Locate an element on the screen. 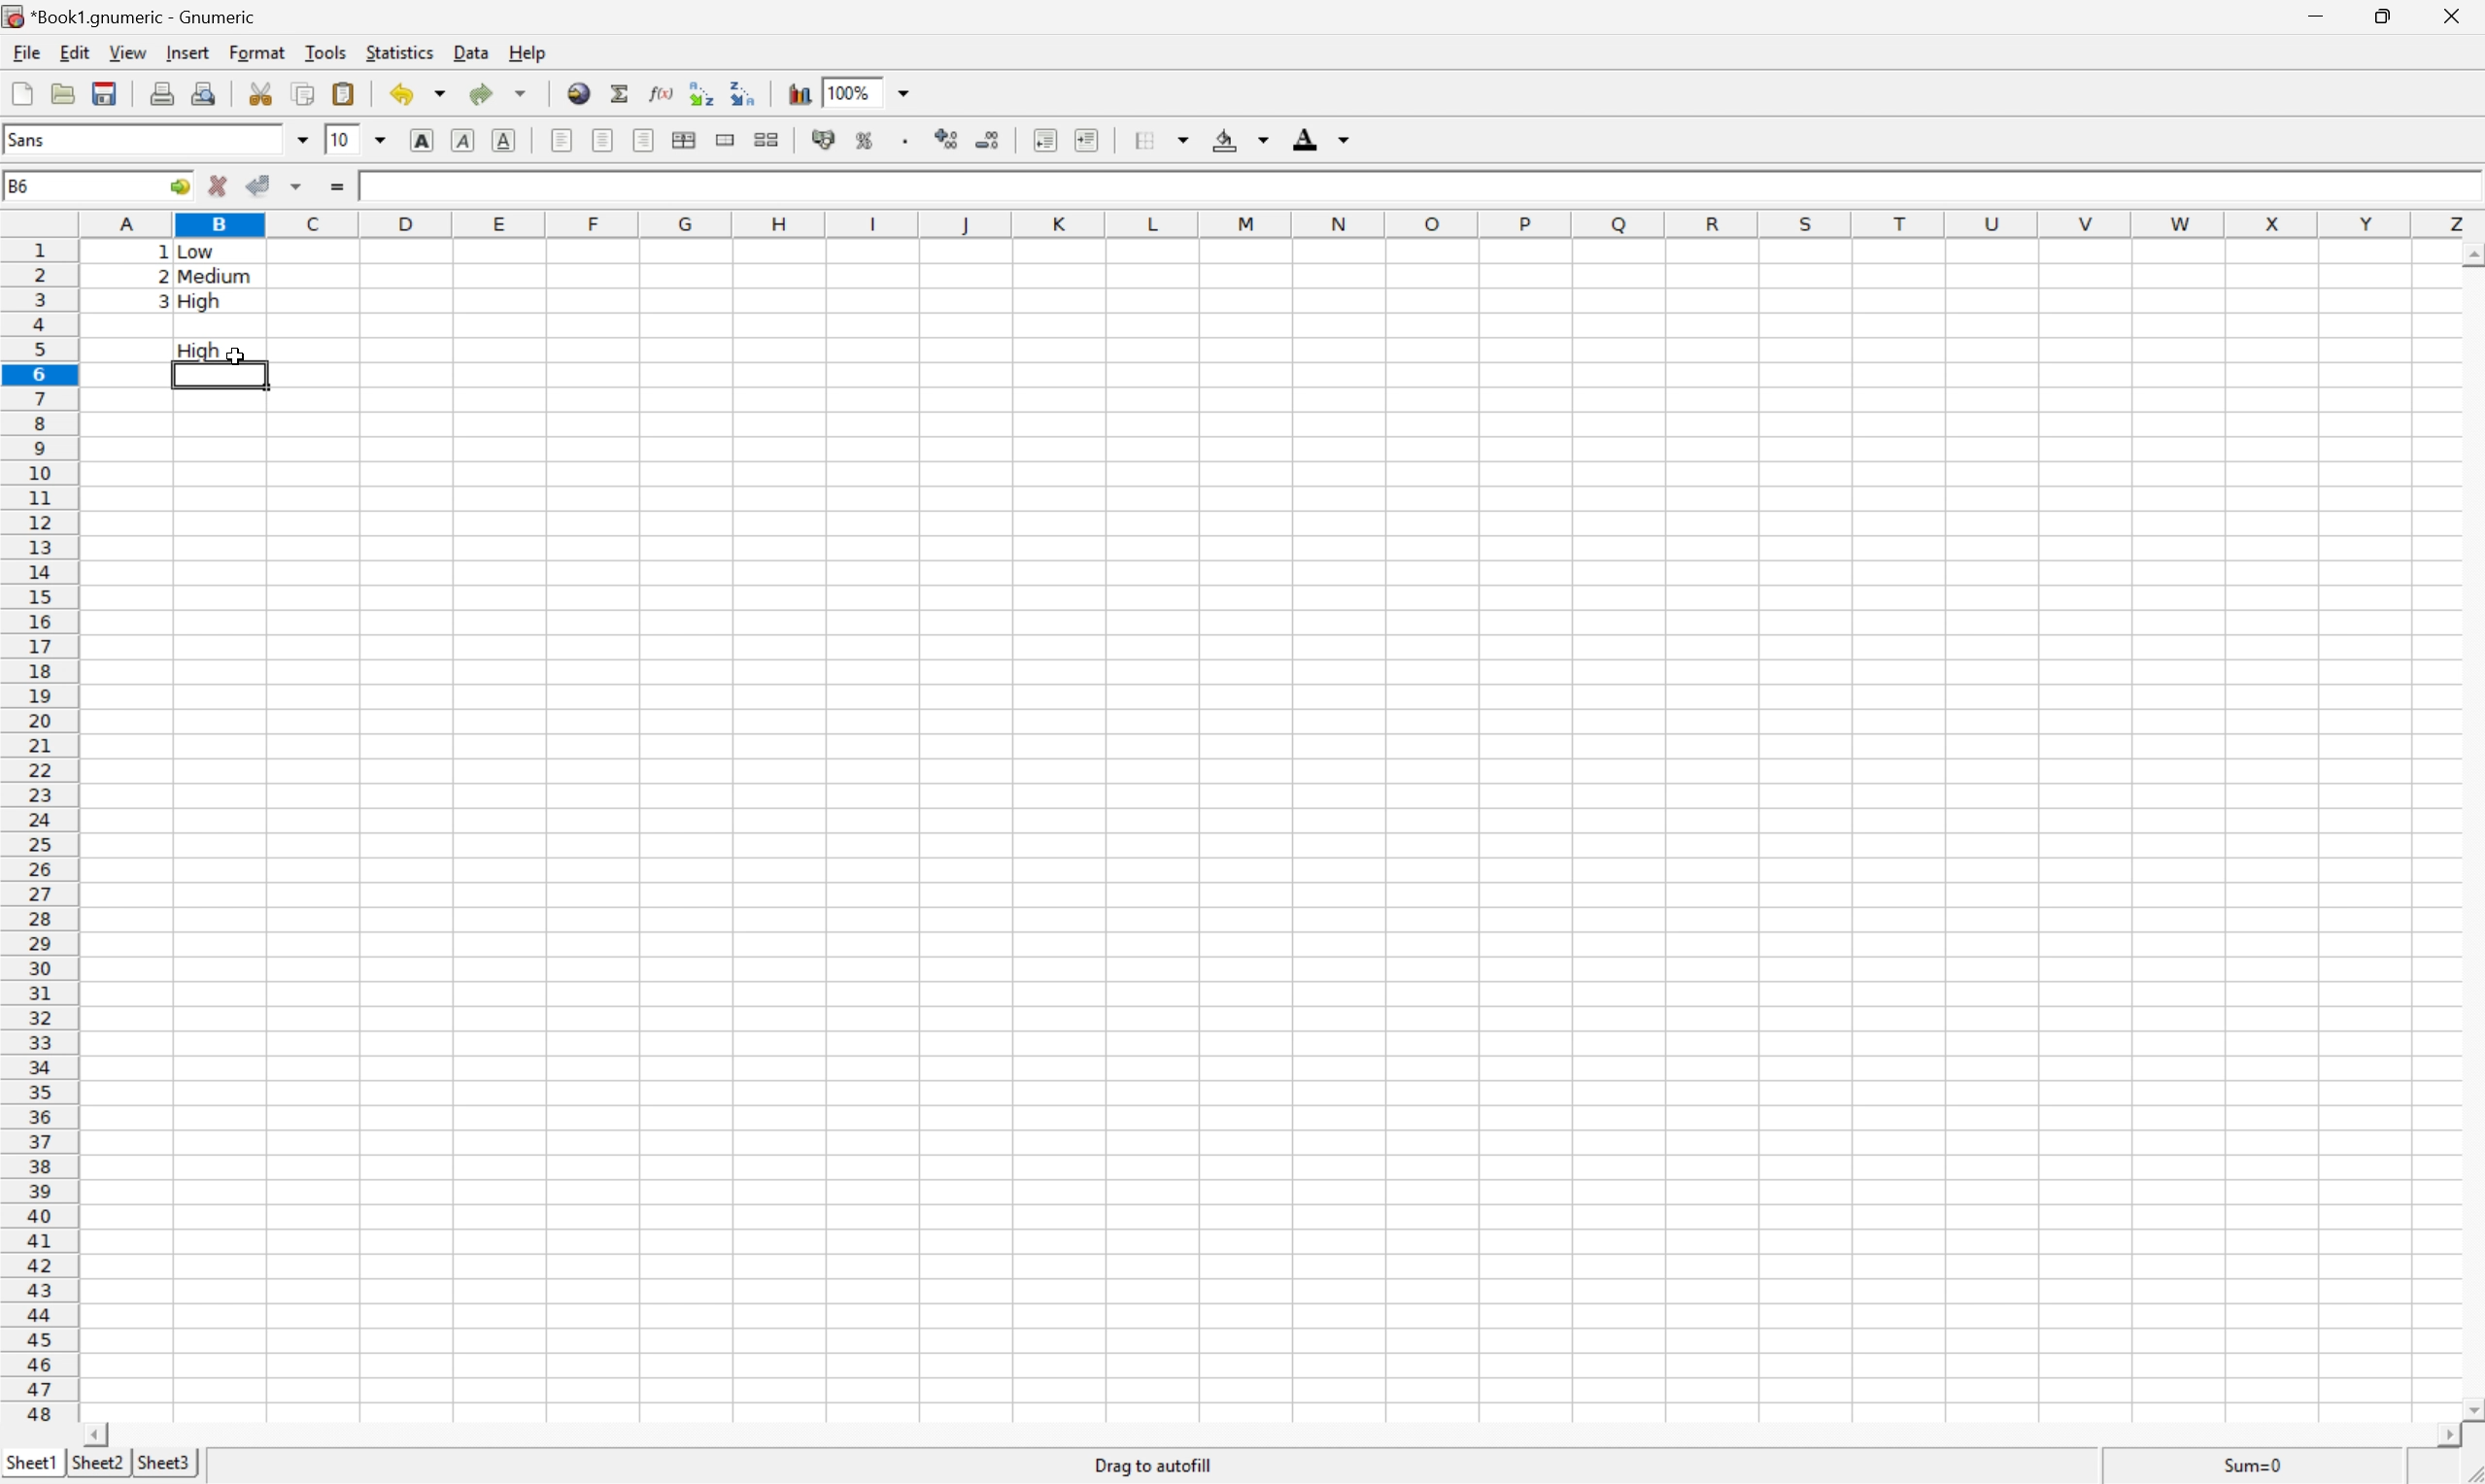 Image resolution: width=2485 pixels, height=1484 pixels. Center horizontally across the selection is located at coordinates (682, 138).